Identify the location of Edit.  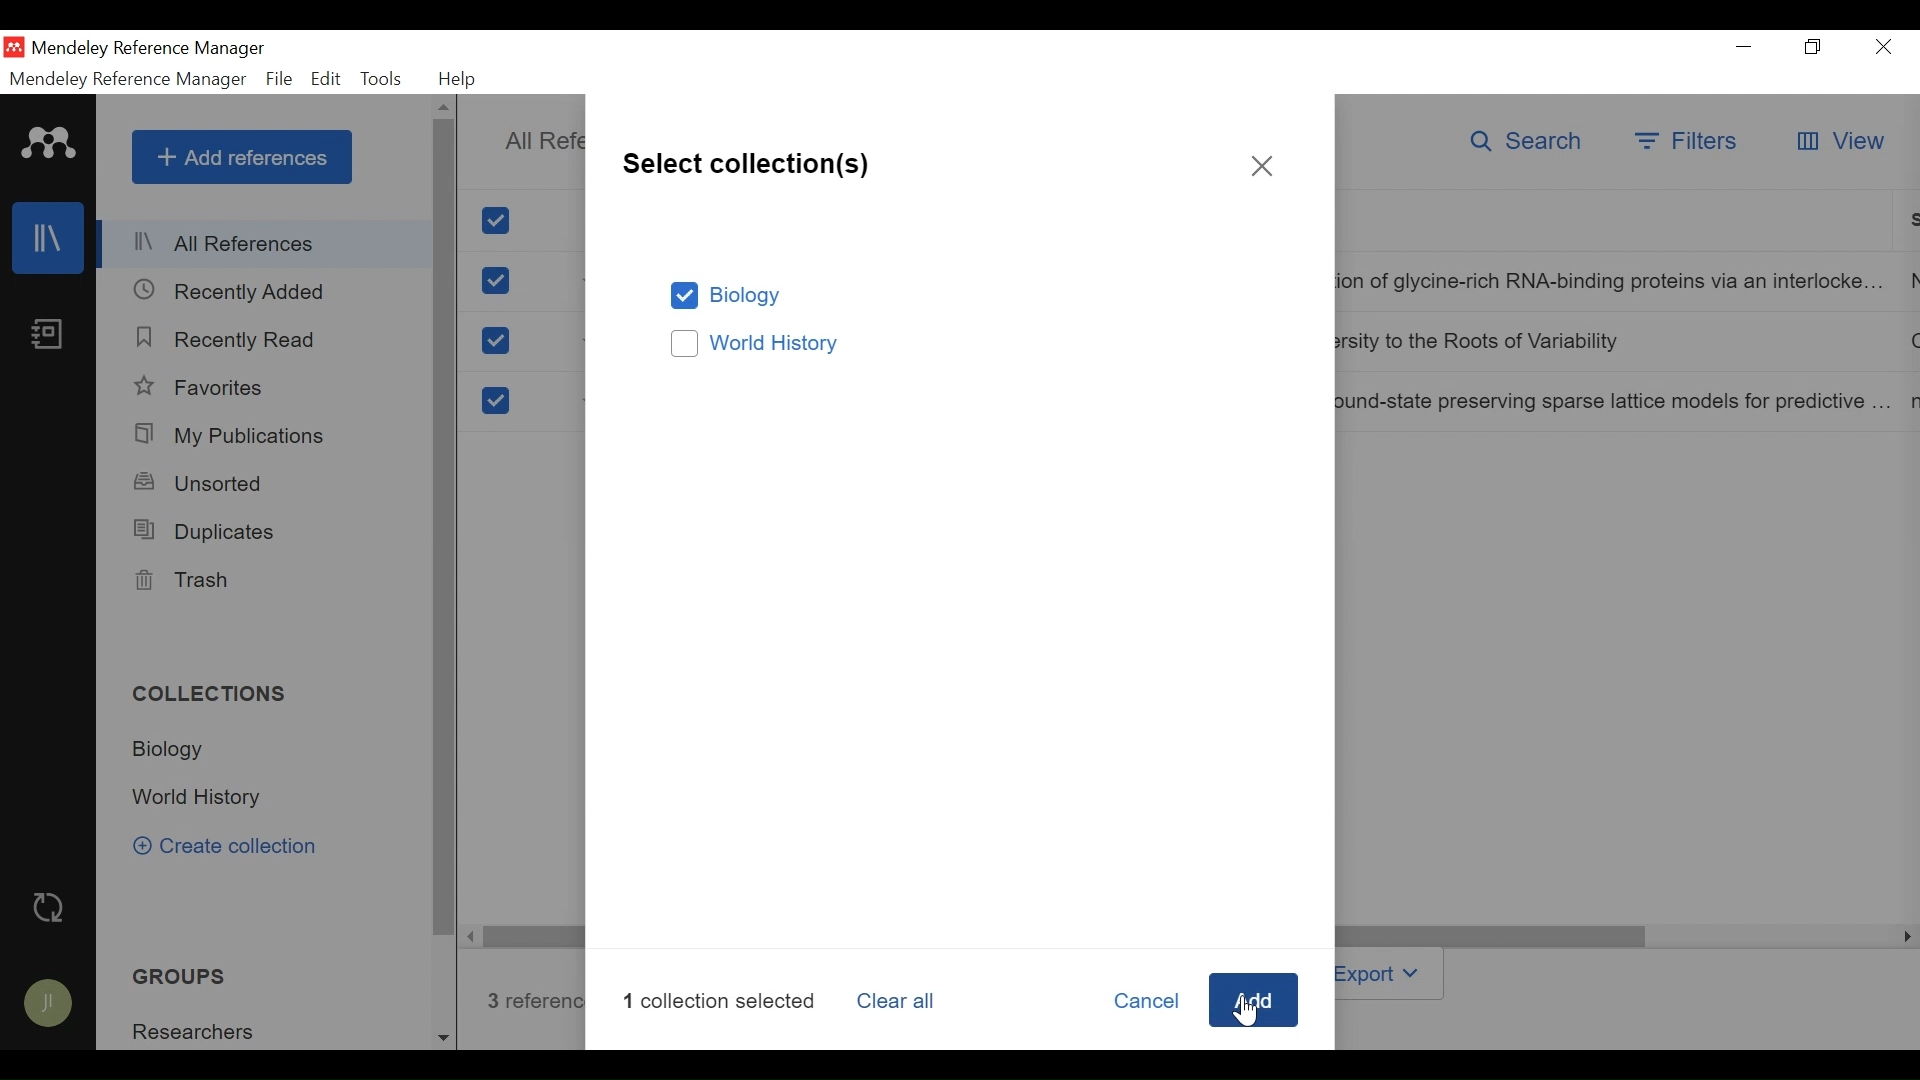
(325, 79).